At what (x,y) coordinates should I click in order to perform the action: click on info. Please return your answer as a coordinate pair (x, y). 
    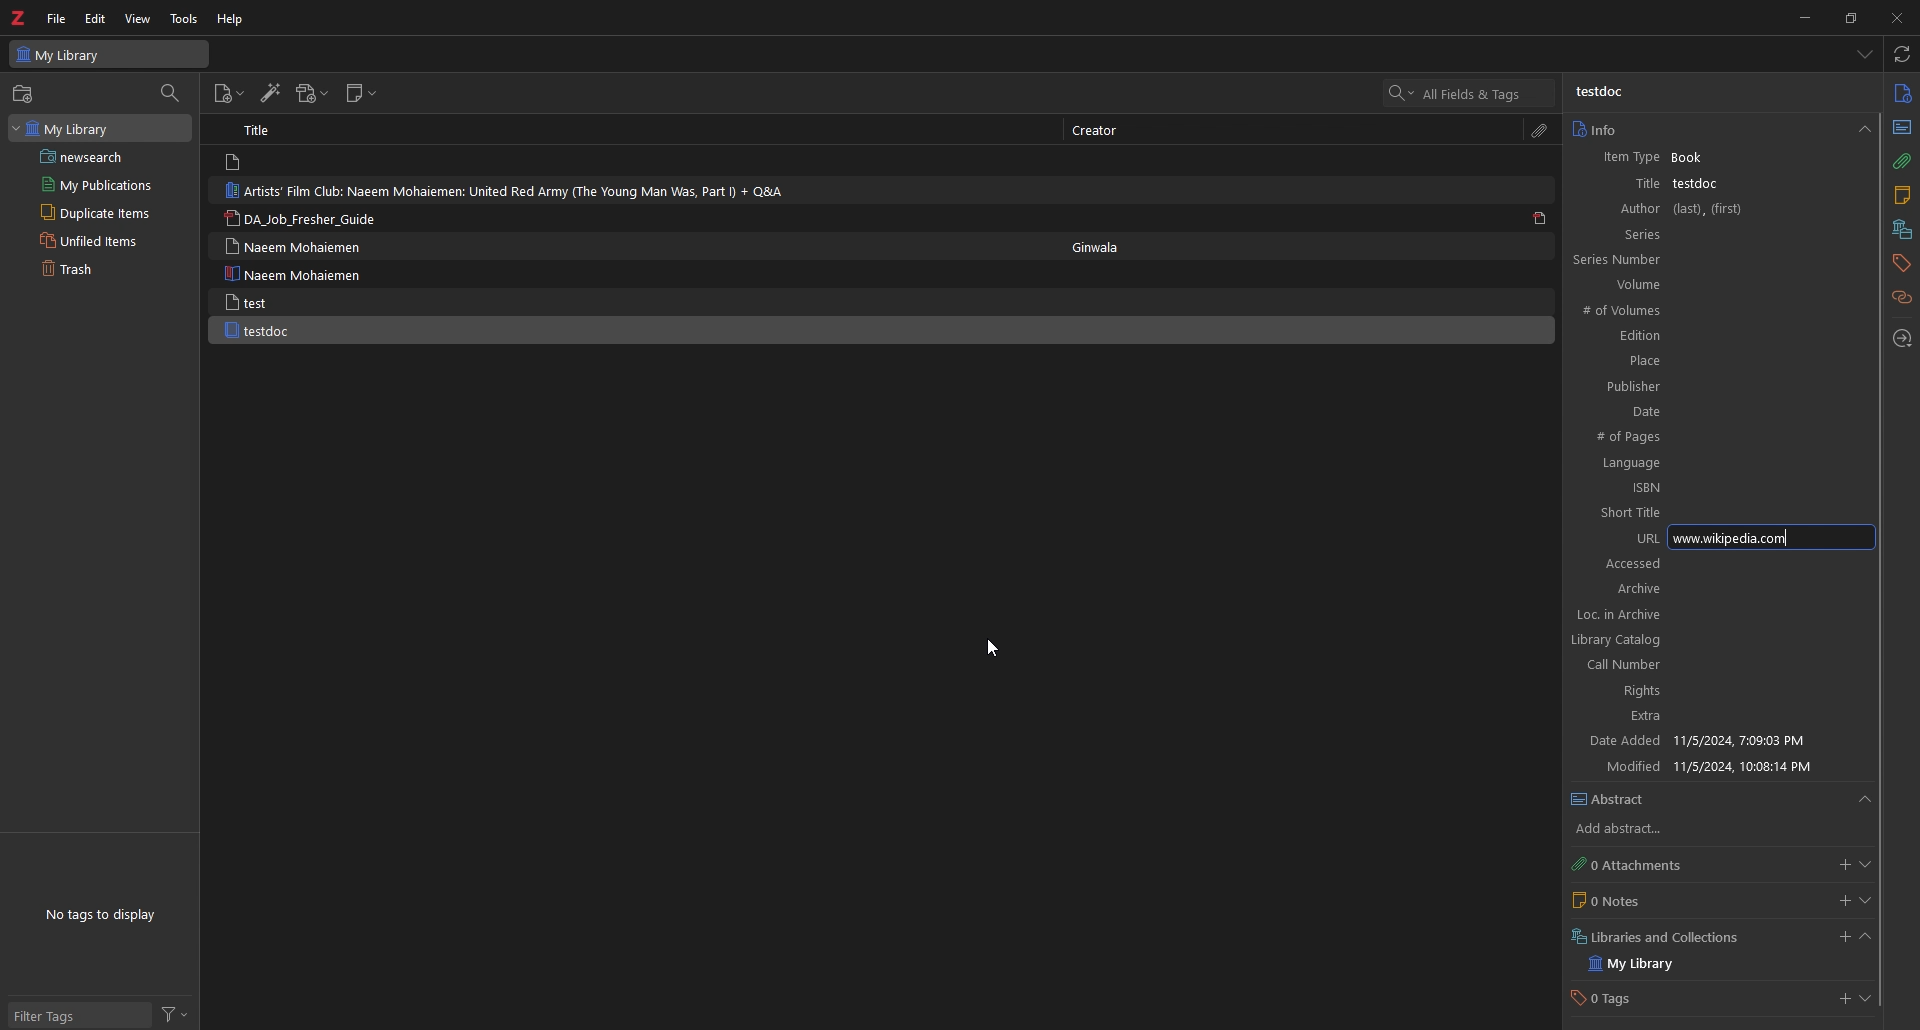
    Looking at the image, I should click on (1901, 93).